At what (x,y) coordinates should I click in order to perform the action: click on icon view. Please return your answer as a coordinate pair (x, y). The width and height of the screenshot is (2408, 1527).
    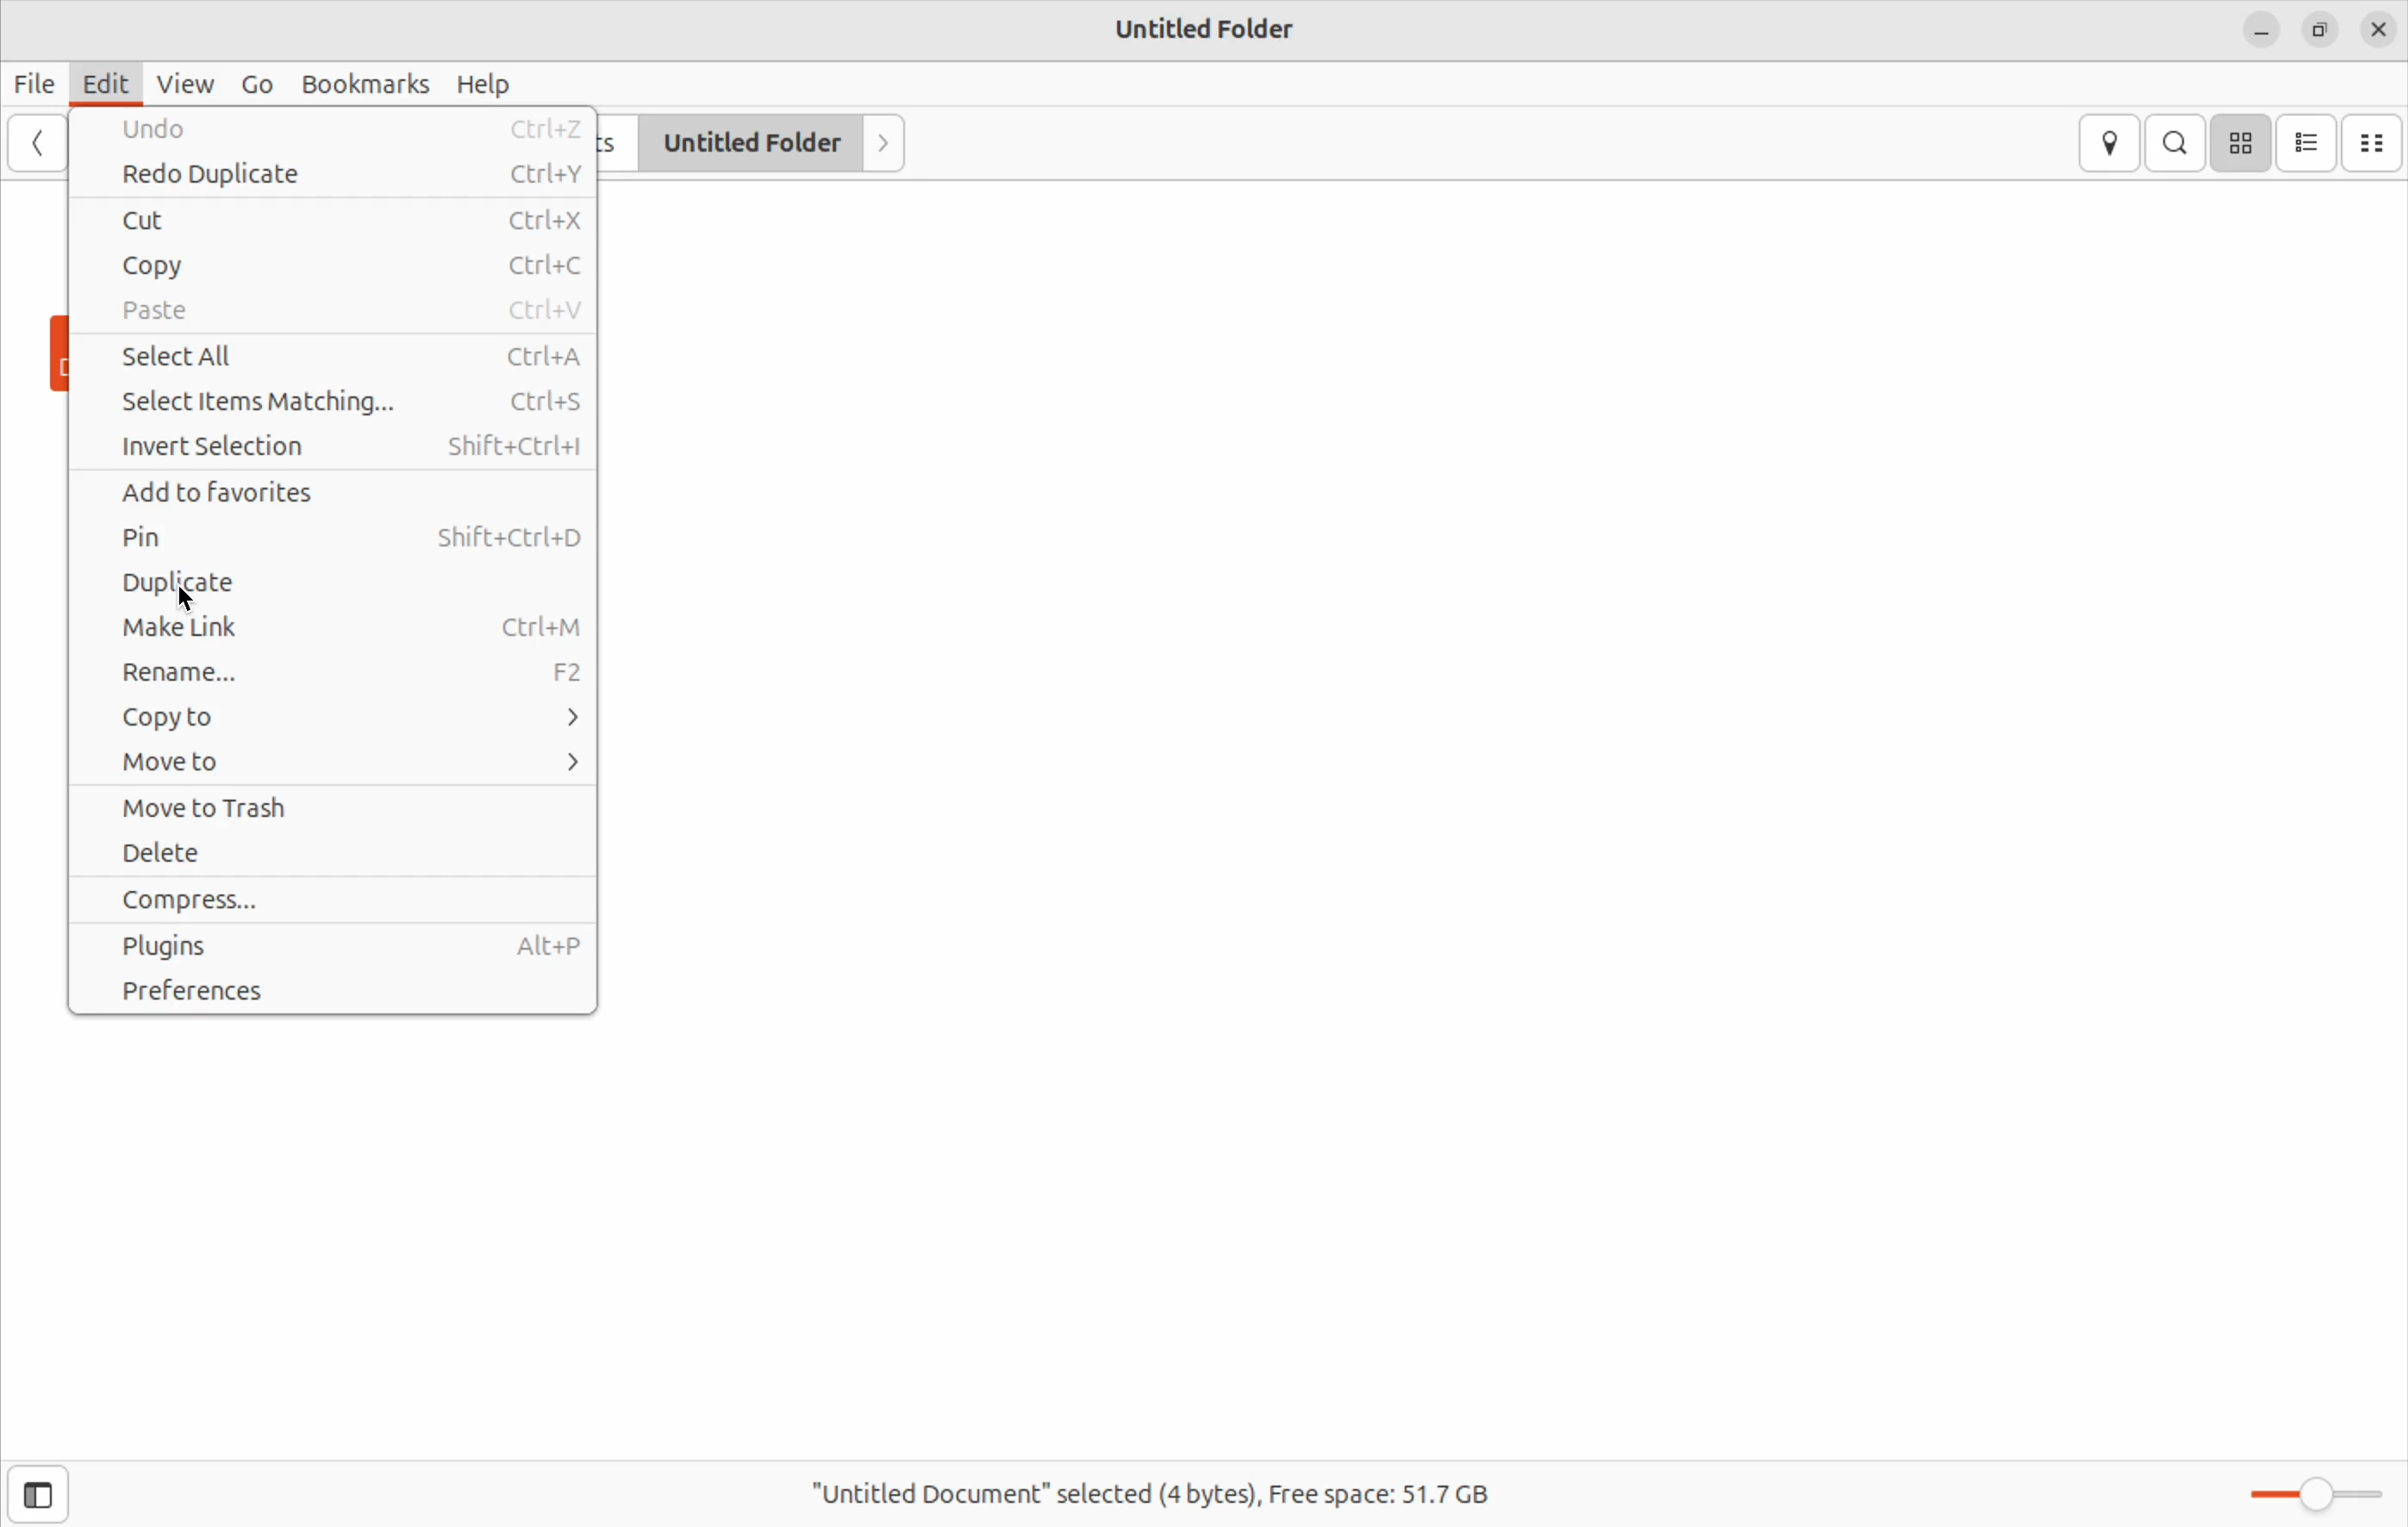
    Looking at the image, I should click on (2244, 142).